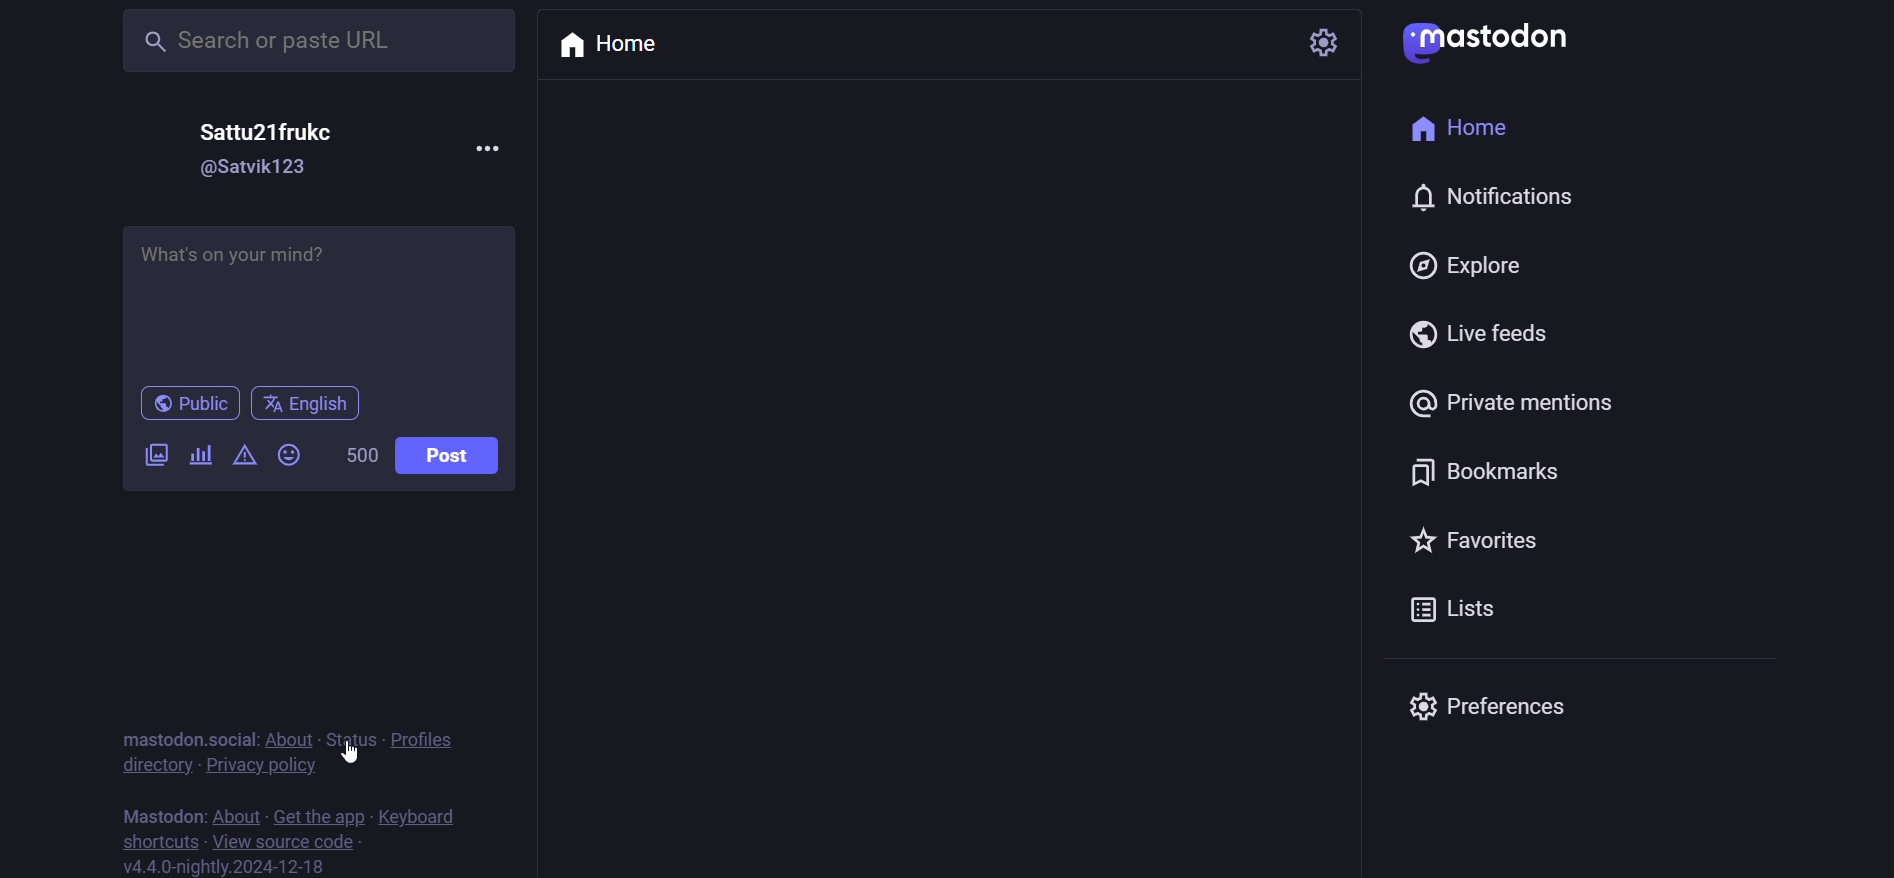  I want to click on notification, so click(1478, 194).